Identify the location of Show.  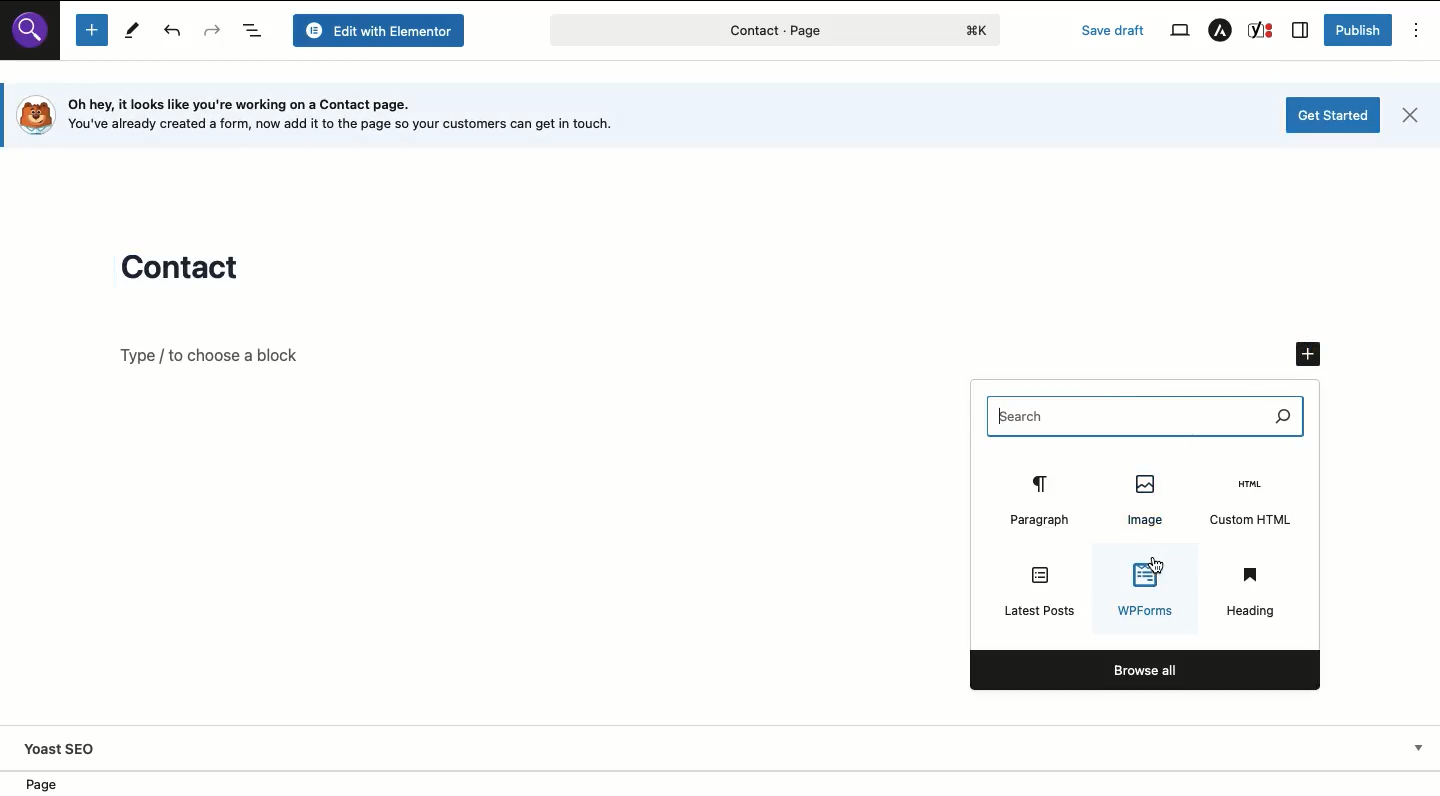
(1415, 747).